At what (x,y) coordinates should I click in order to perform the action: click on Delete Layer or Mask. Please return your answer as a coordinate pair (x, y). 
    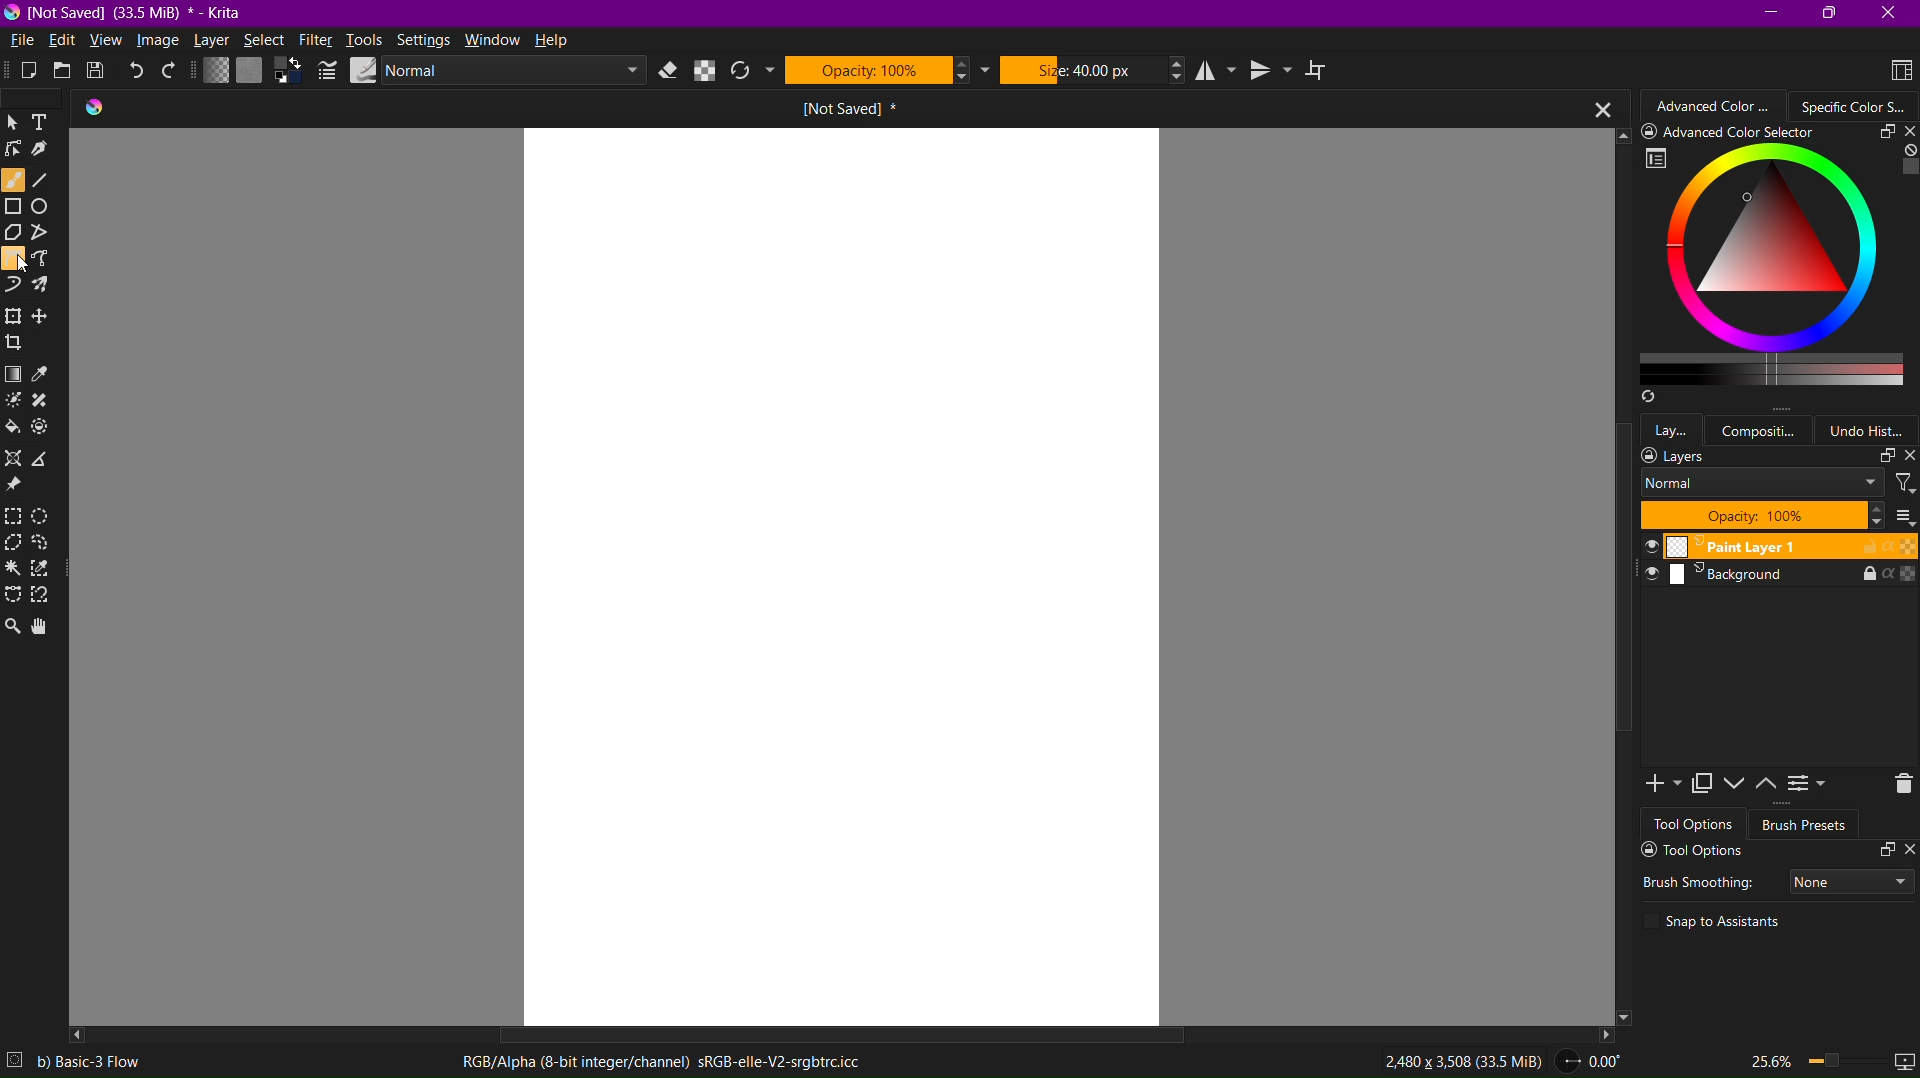
    Looking at the image, I should click on (1896, 785).